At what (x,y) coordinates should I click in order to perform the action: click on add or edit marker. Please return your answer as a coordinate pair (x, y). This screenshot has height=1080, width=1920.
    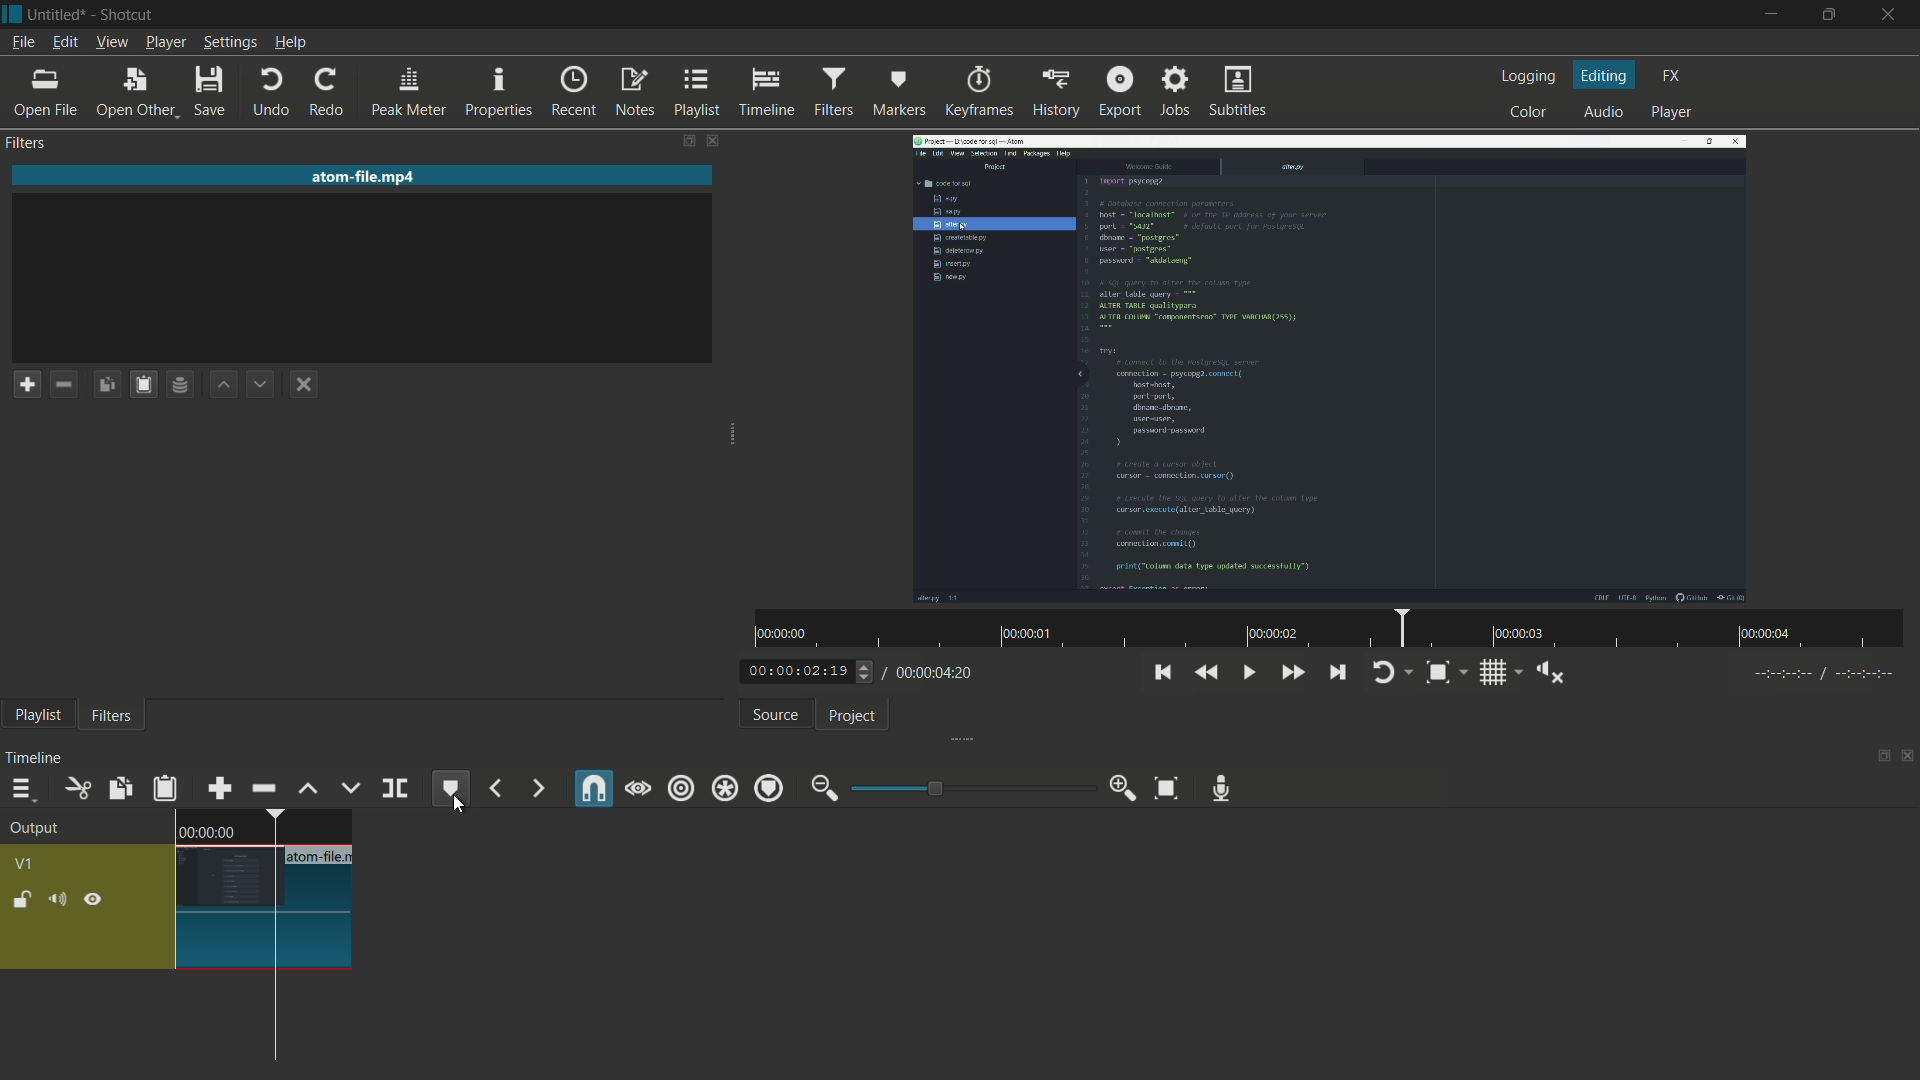
    Looking at the image, I should click on (454, 790).